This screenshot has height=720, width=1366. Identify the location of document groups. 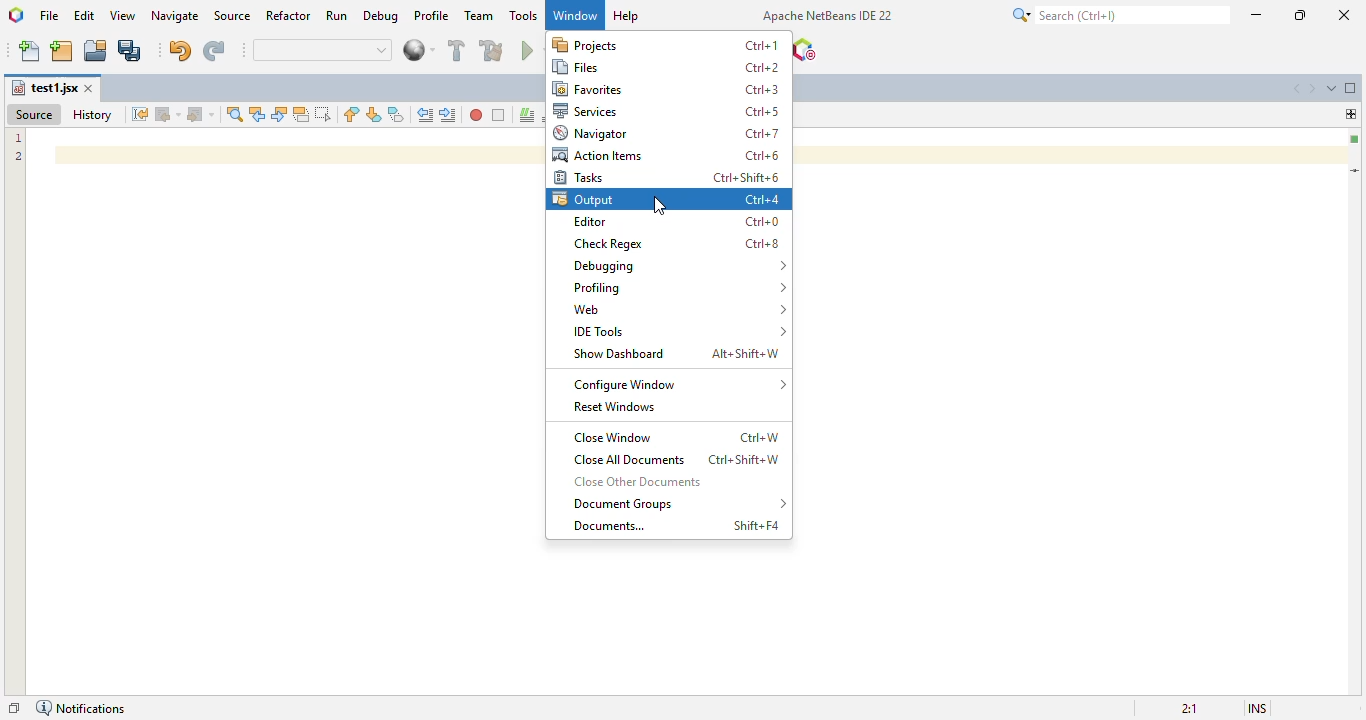
(678, 503).